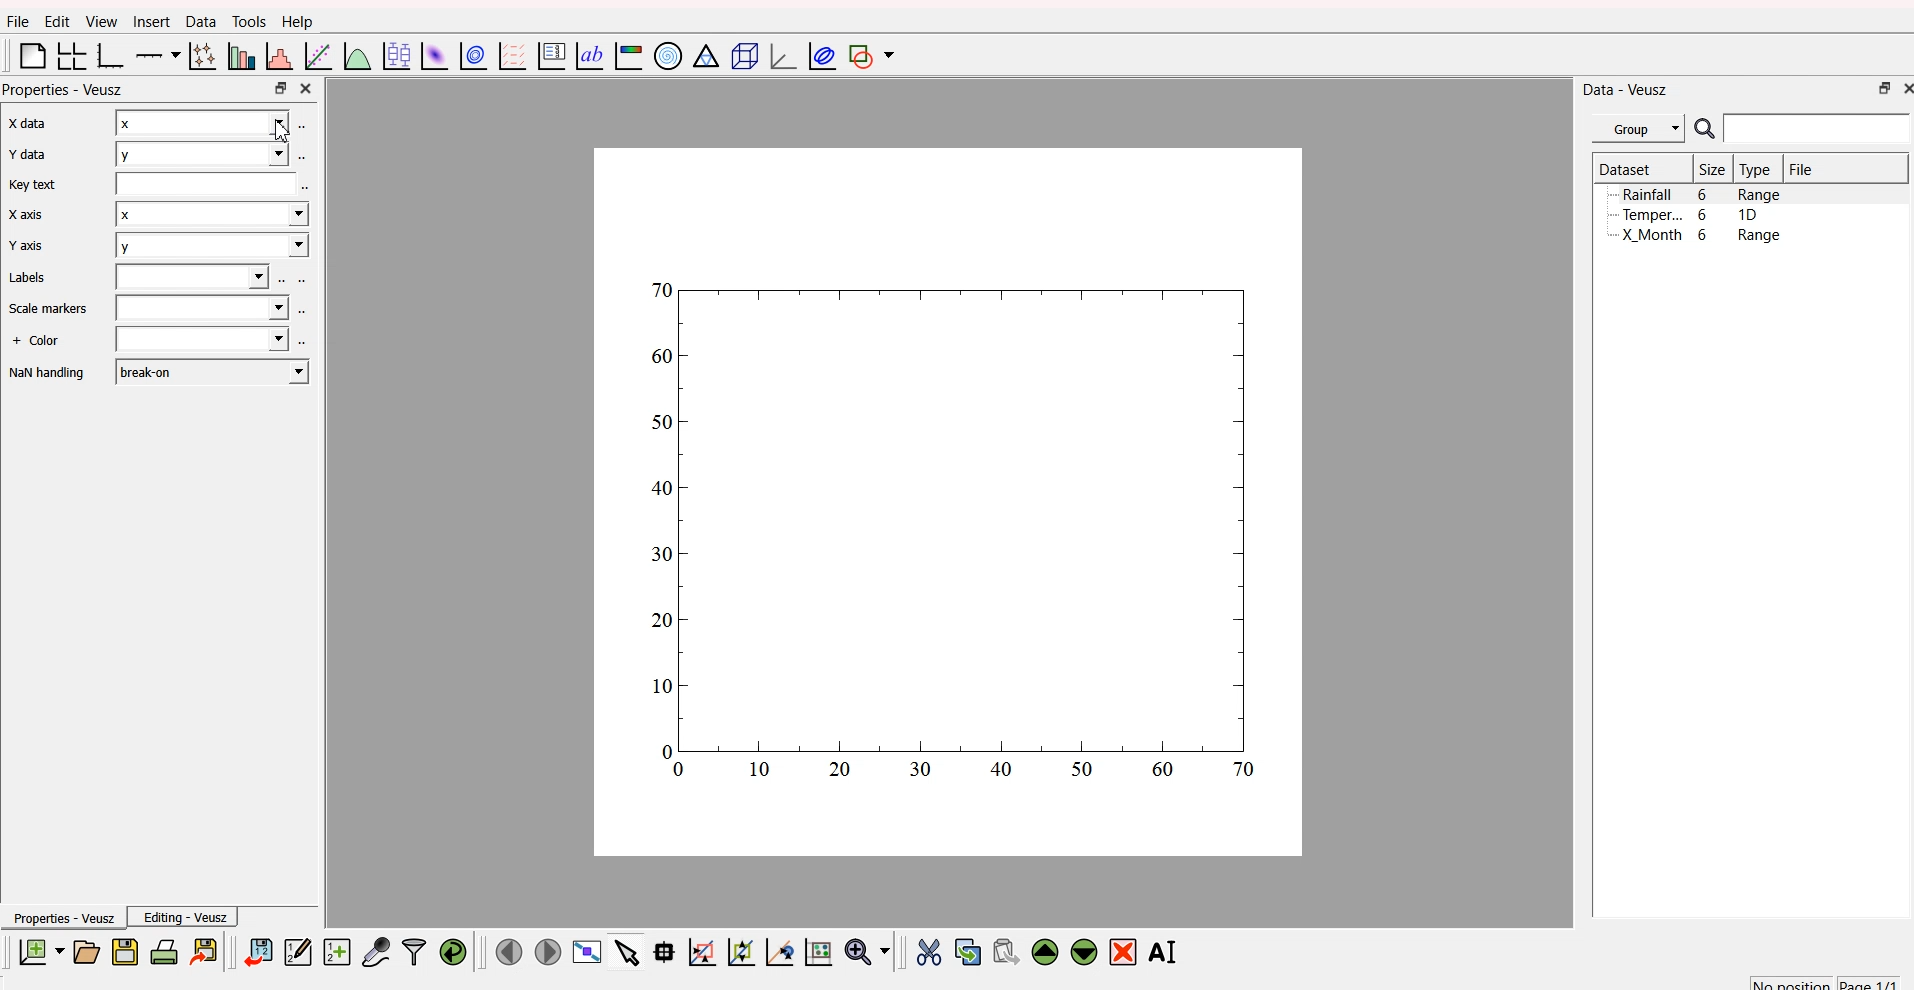  What do you see at coordinates (292, 129) in the screenshot?
I see `cursor` at bounding box center [292, 129].